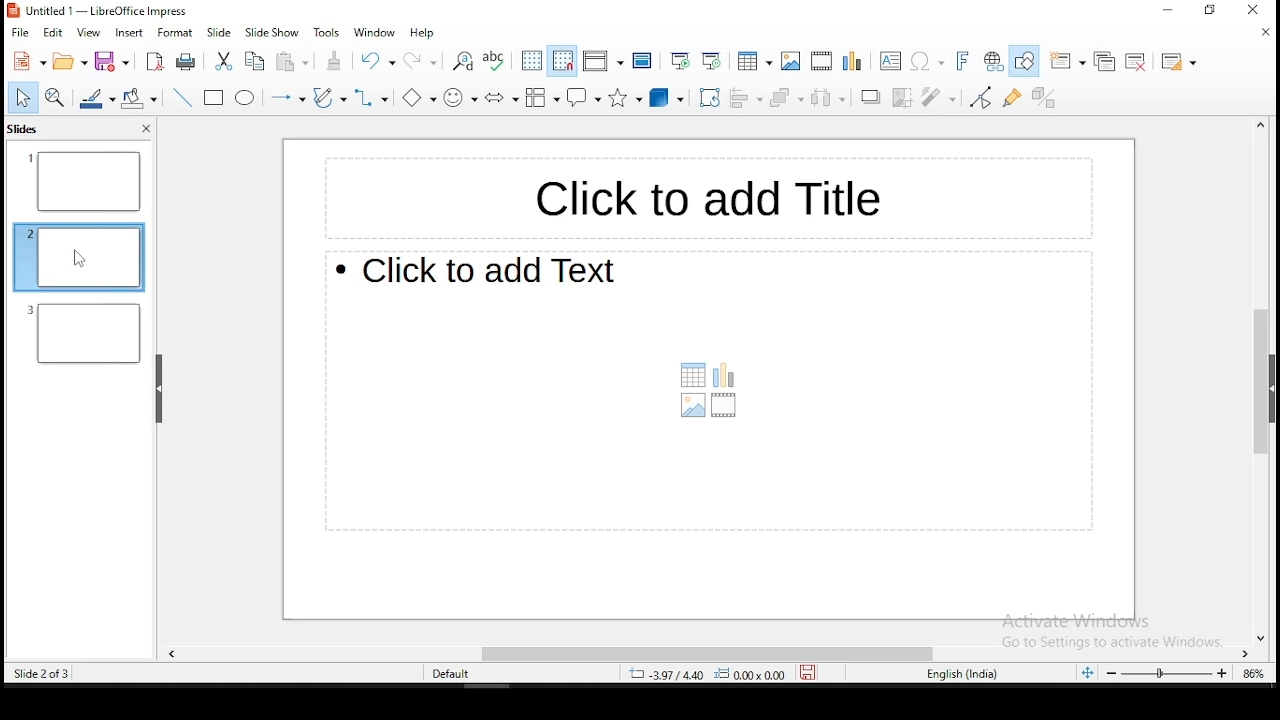  What do you see at coordinates (934, 94) in the screenshot?
I see `filter` at bounding box center [934, 94].